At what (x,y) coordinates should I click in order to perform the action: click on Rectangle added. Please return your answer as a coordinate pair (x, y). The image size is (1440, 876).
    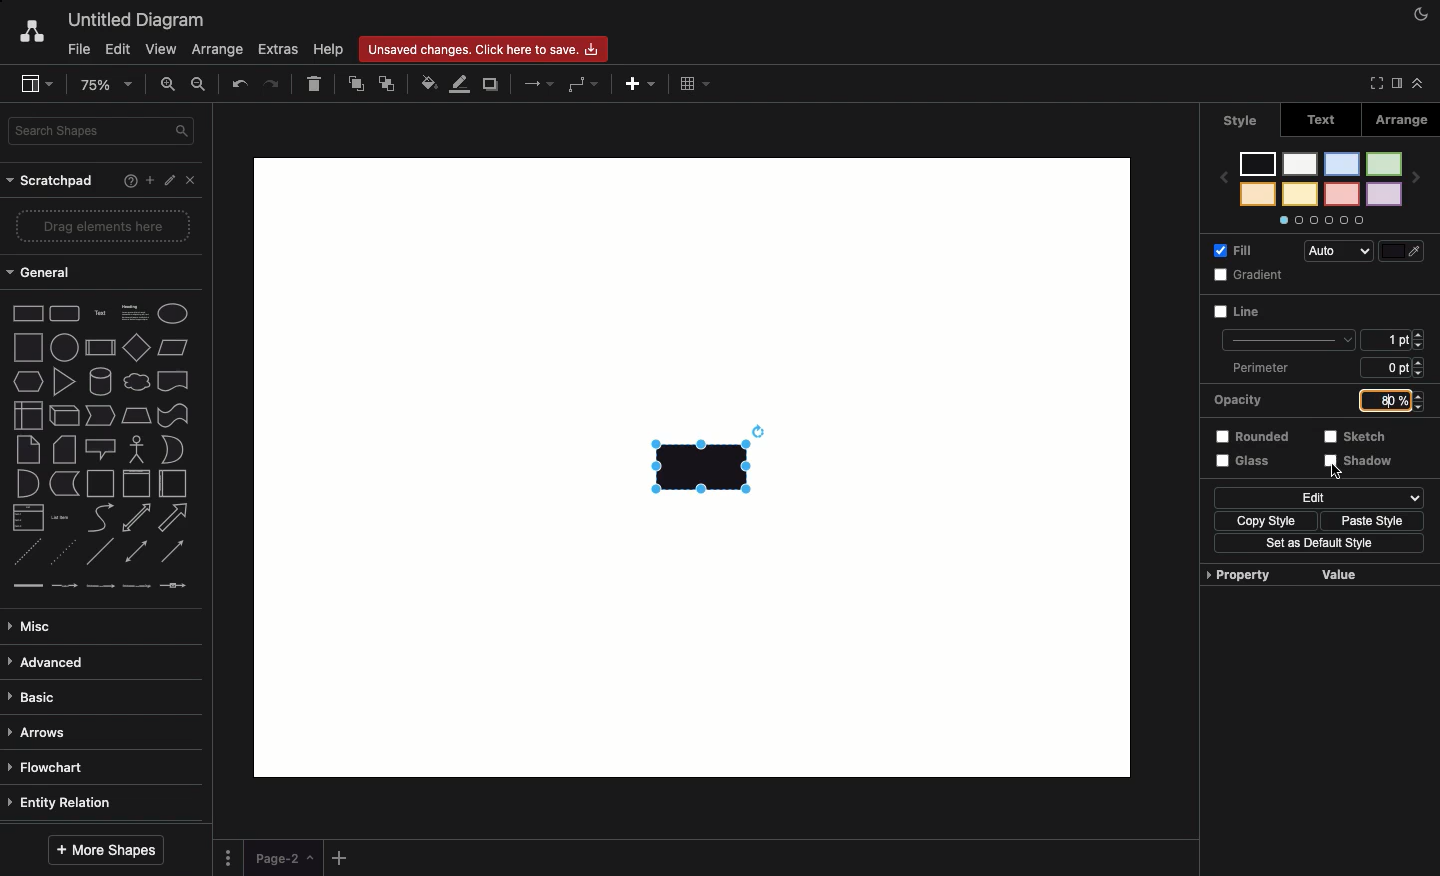
    Looking at the image, I should click on (705, 464).